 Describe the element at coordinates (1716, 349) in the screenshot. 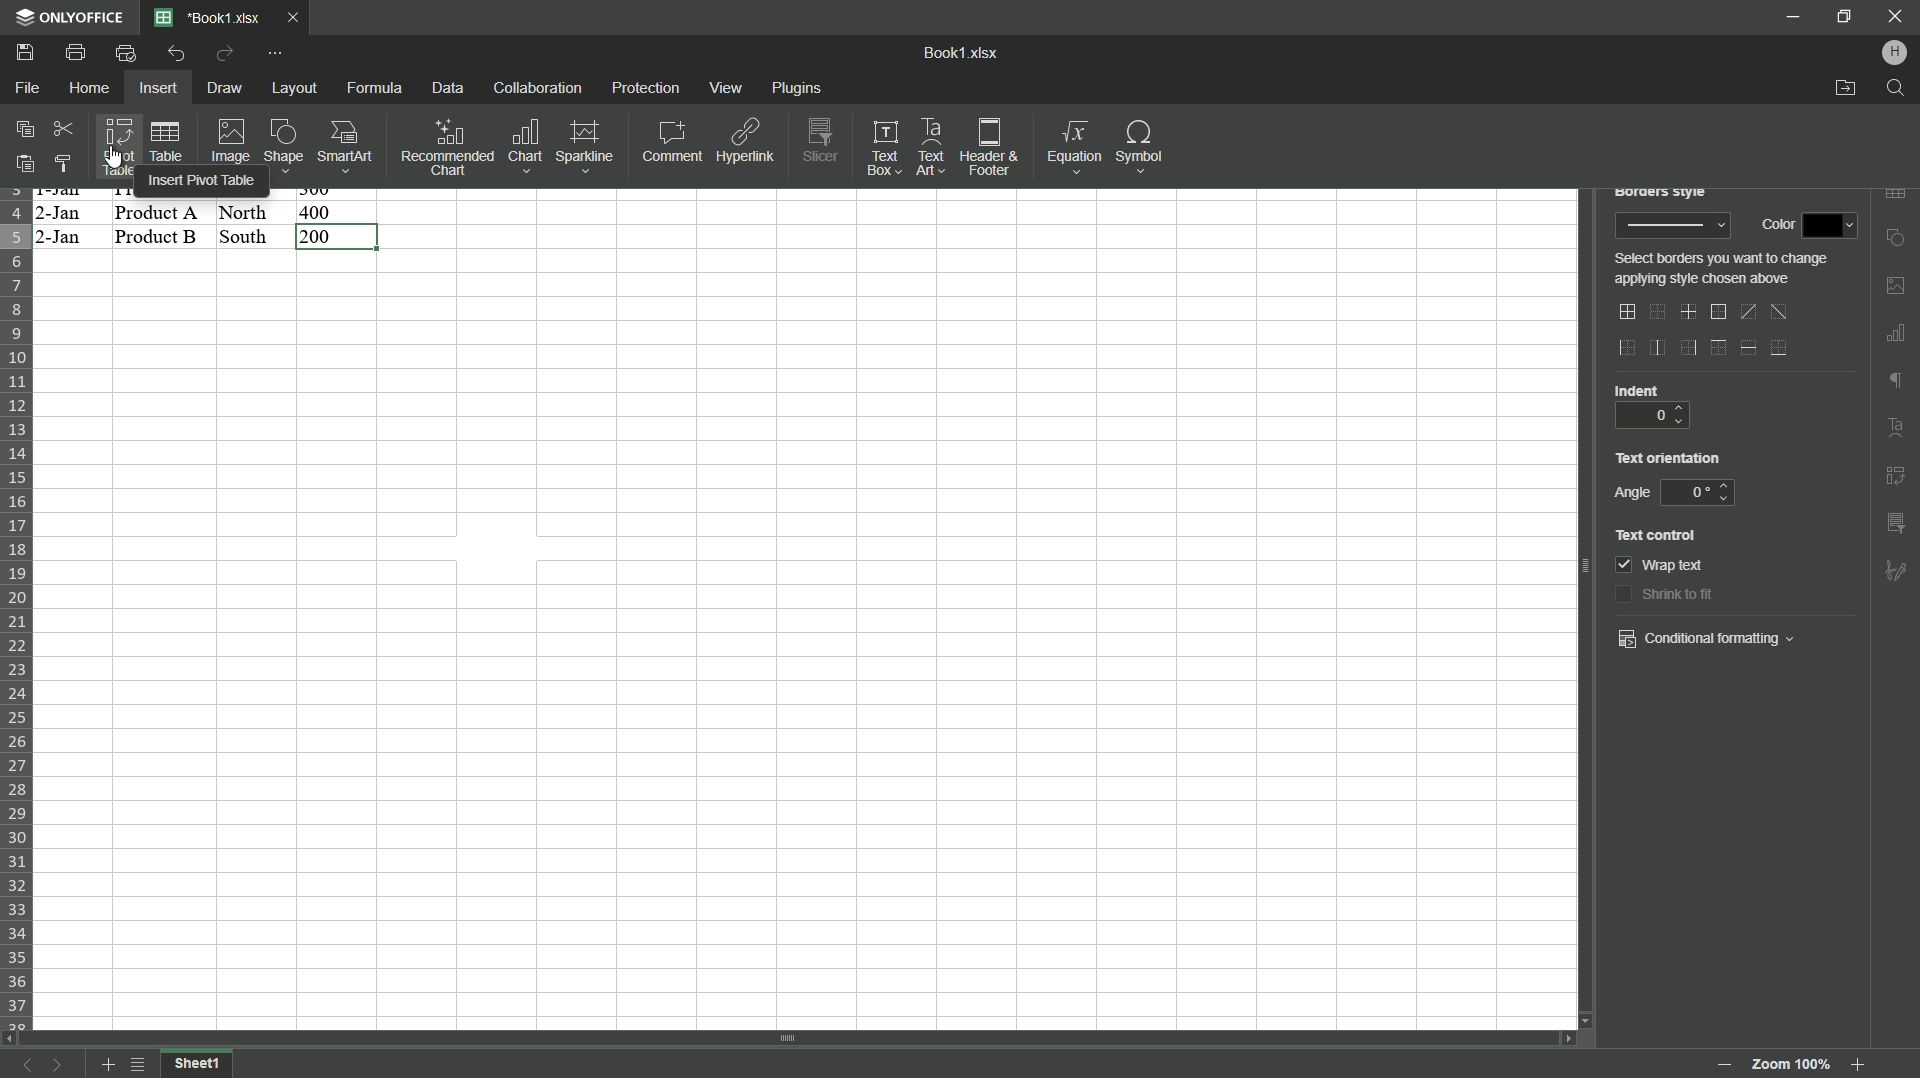

I see `outer top line` at that location.